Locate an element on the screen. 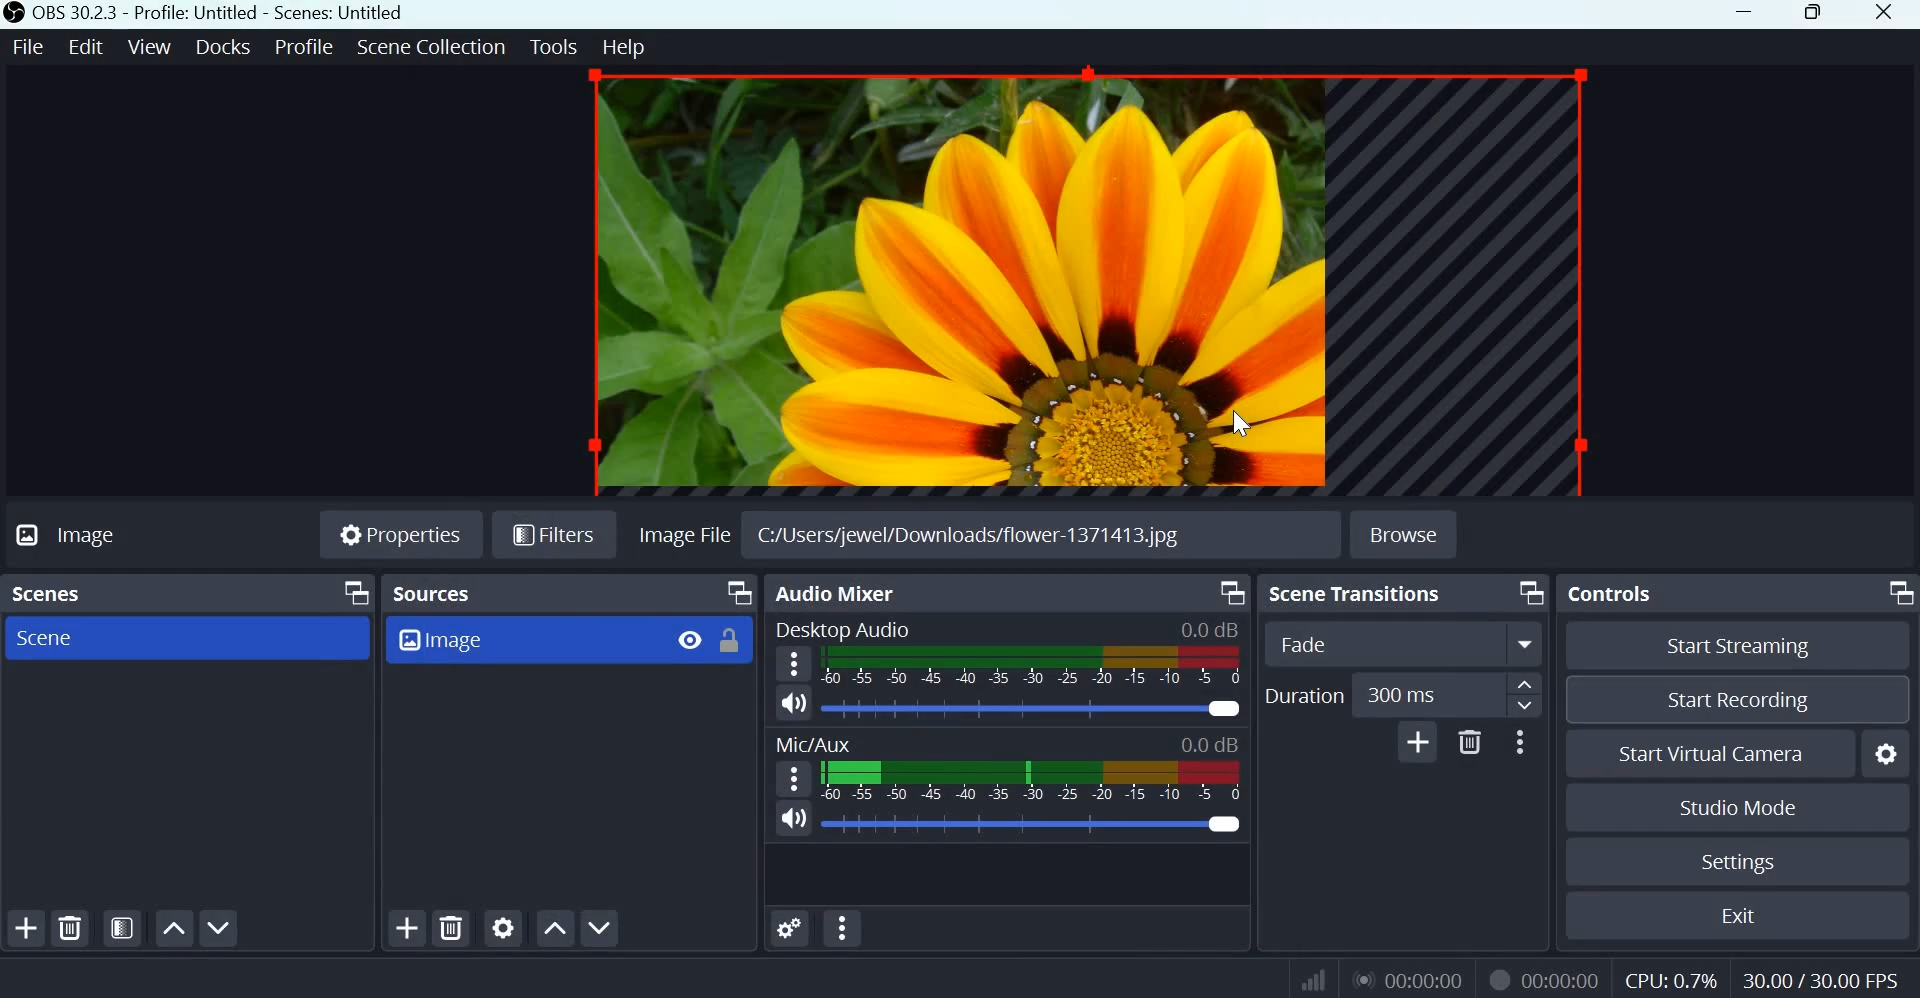 Image resolution: width=1920 pixels, height=998 pixels. Microphone is located at coordinates (794, 819).